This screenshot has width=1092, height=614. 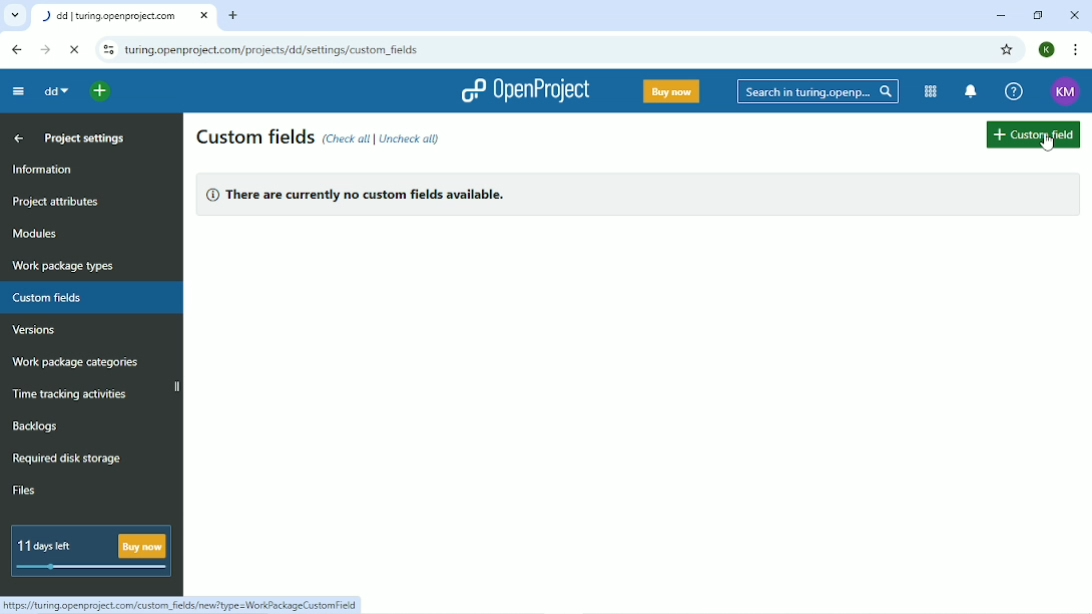 What do you see at coordinates (25, 490) in the screenshot?
I see `Files` at bounding box center [25, 490].